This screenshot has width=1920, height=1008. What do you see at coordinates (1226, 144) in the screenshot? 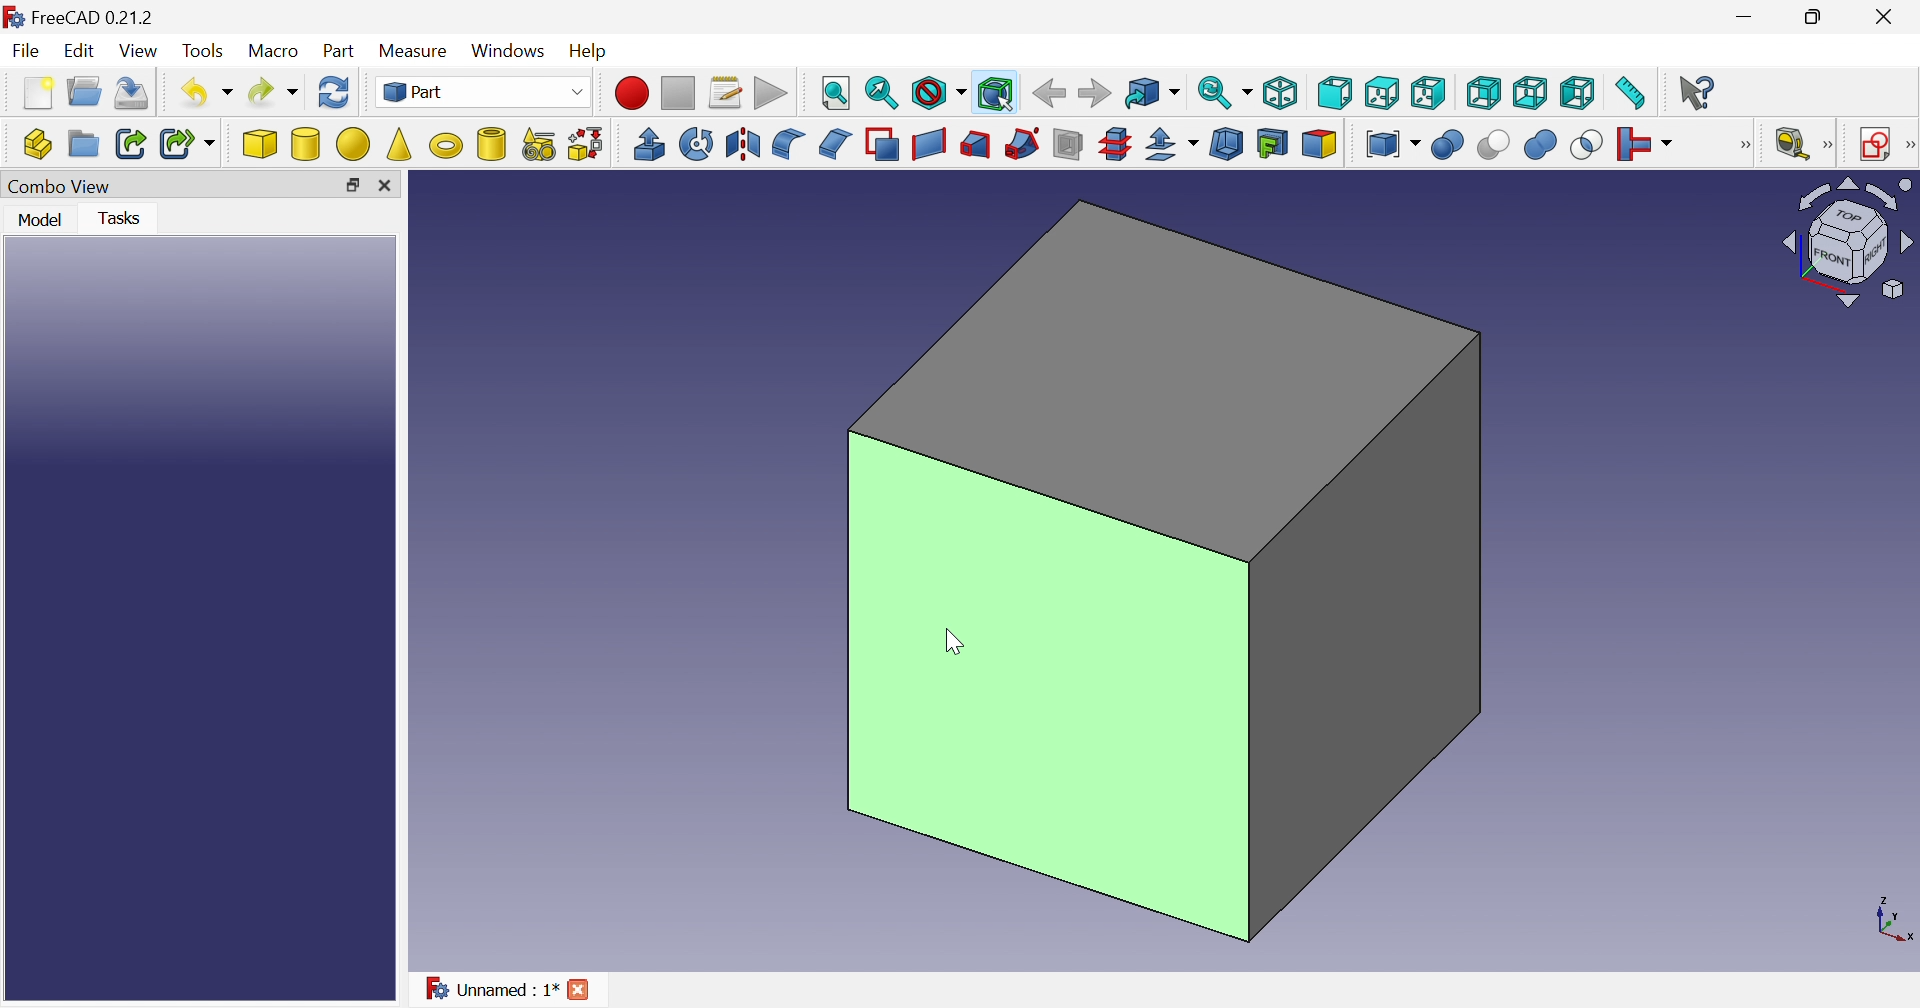
I see `Thickness...` at bounding box center [1226, 144].